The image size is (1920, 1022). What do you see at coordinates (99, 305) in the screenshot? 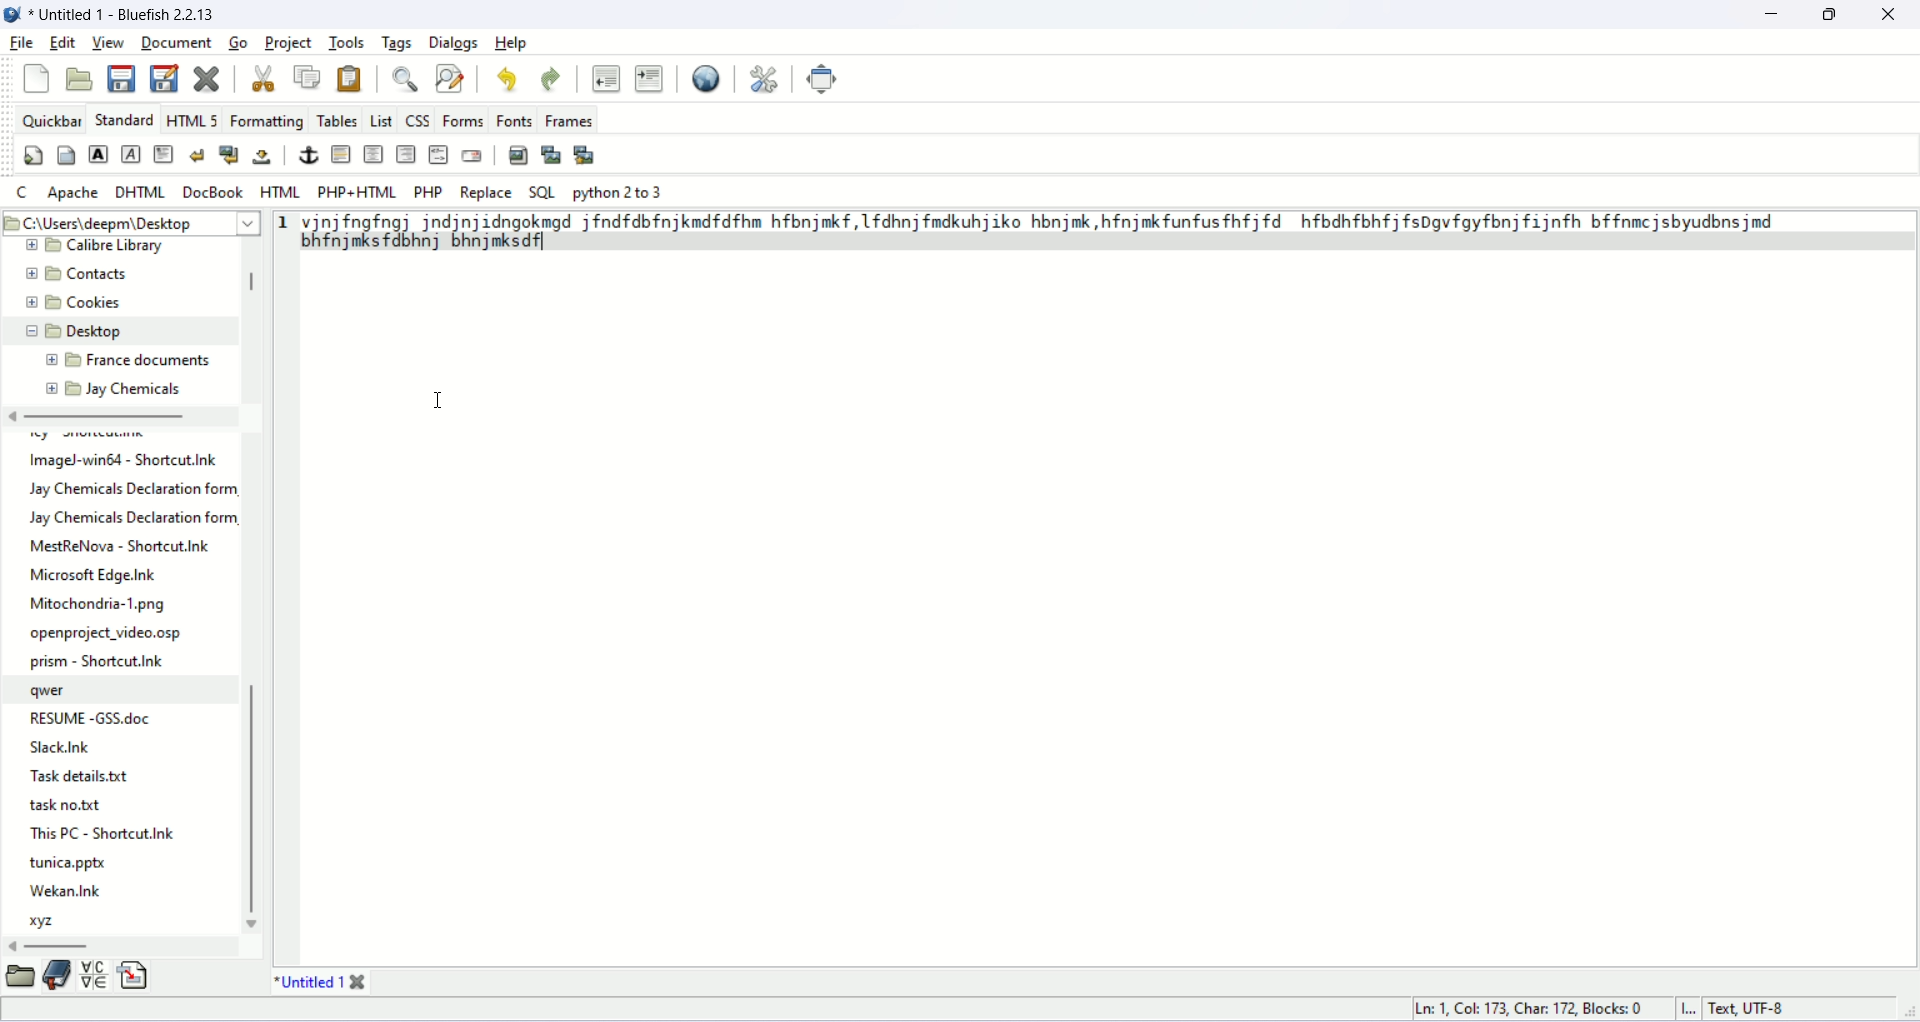
I see `Cookies.` at bounding box center [99, 305].